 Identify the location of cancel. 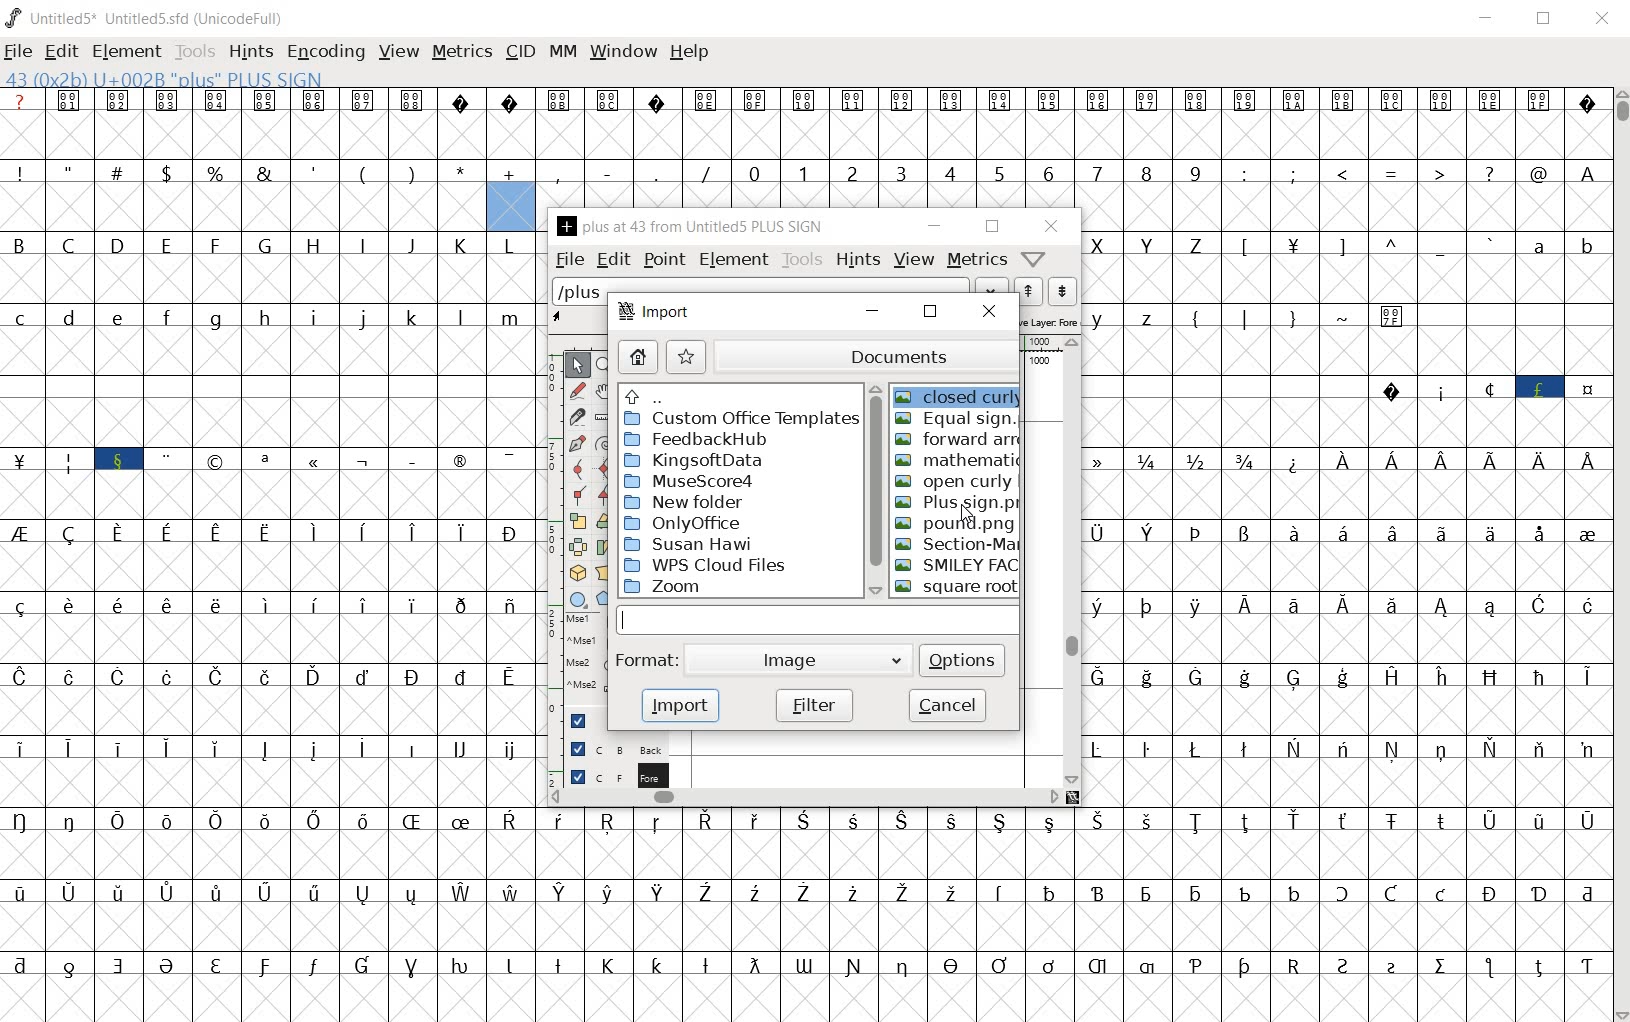
(944, 704).